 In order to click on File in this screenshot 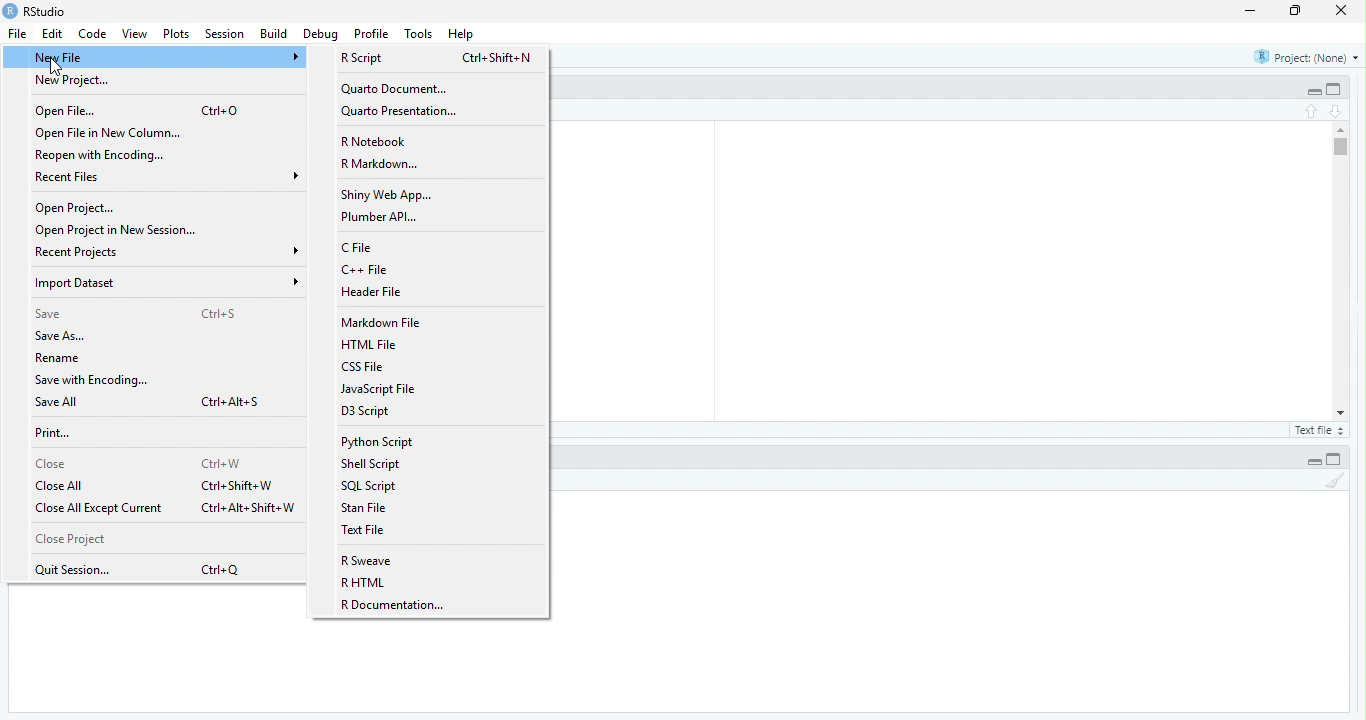, I will do `click(20, 34)`.